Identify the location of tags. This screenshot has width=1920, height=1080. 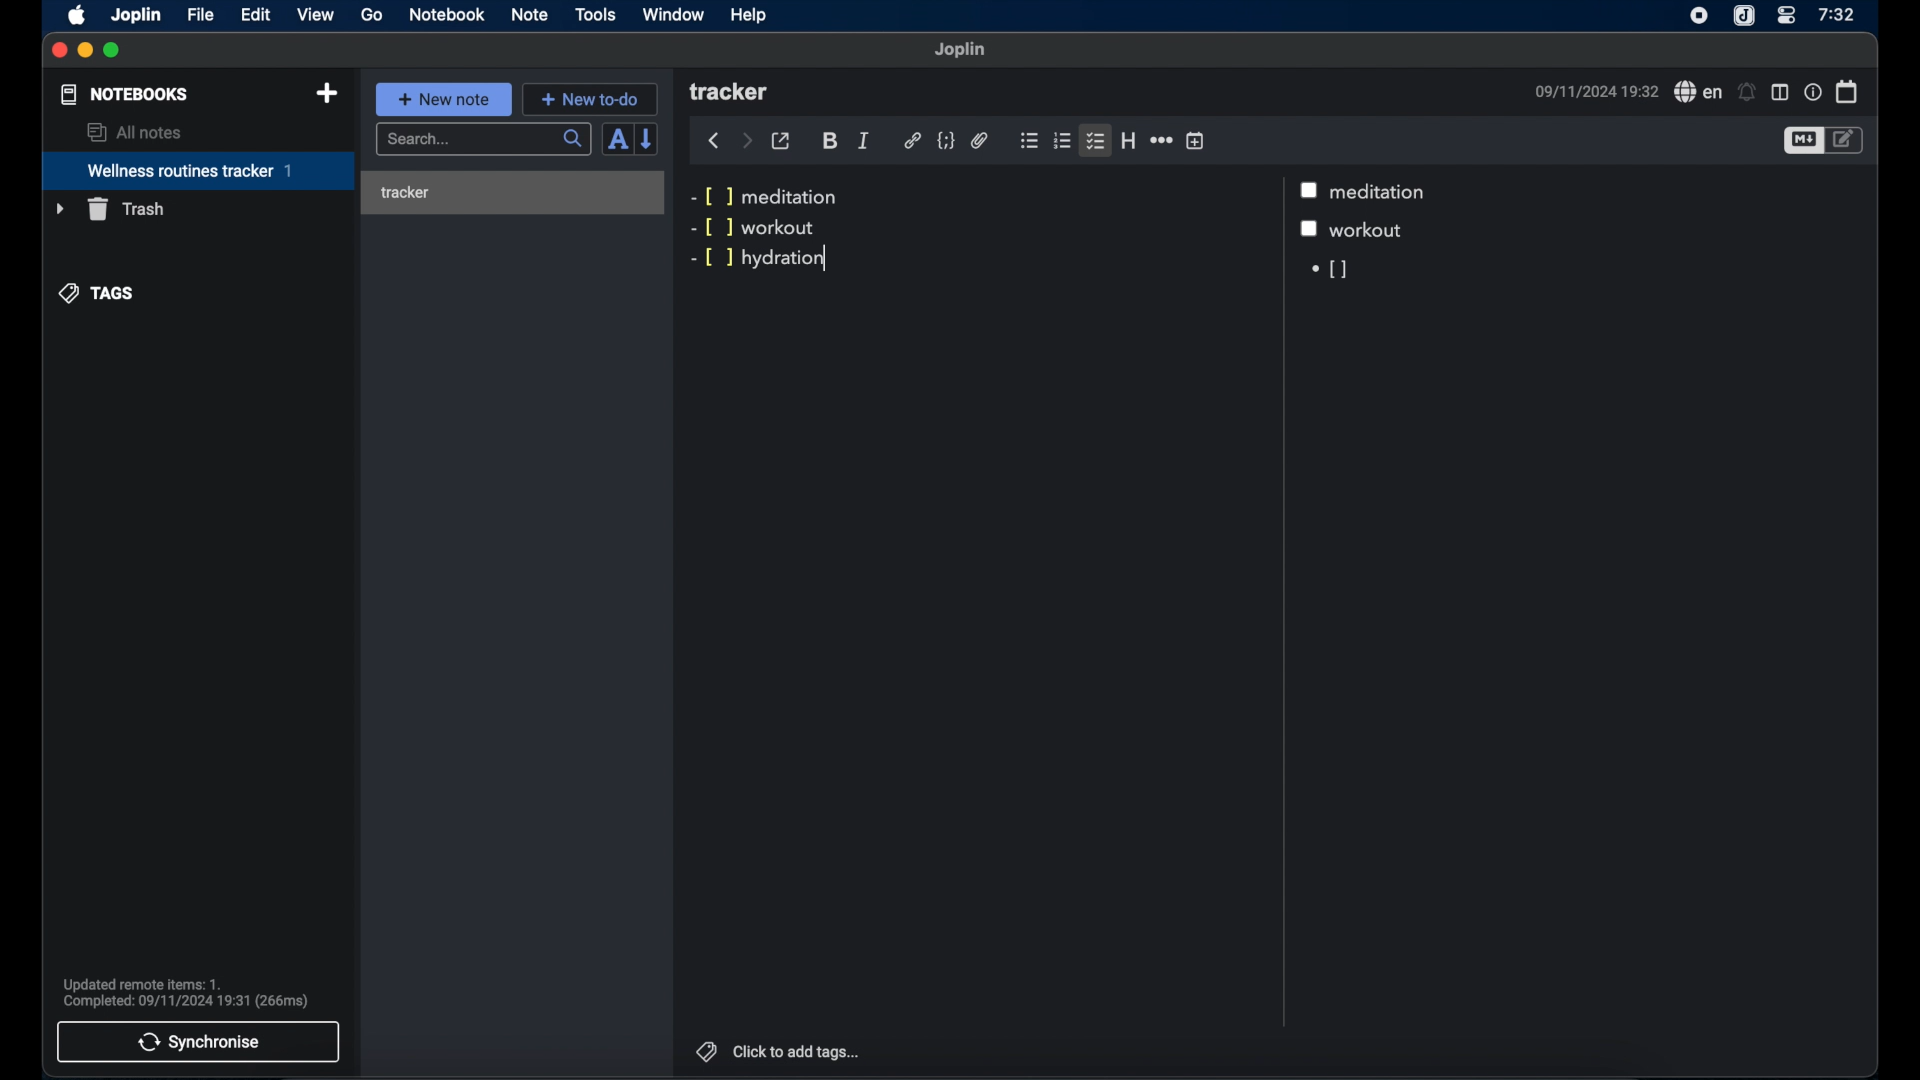
(97, 294).